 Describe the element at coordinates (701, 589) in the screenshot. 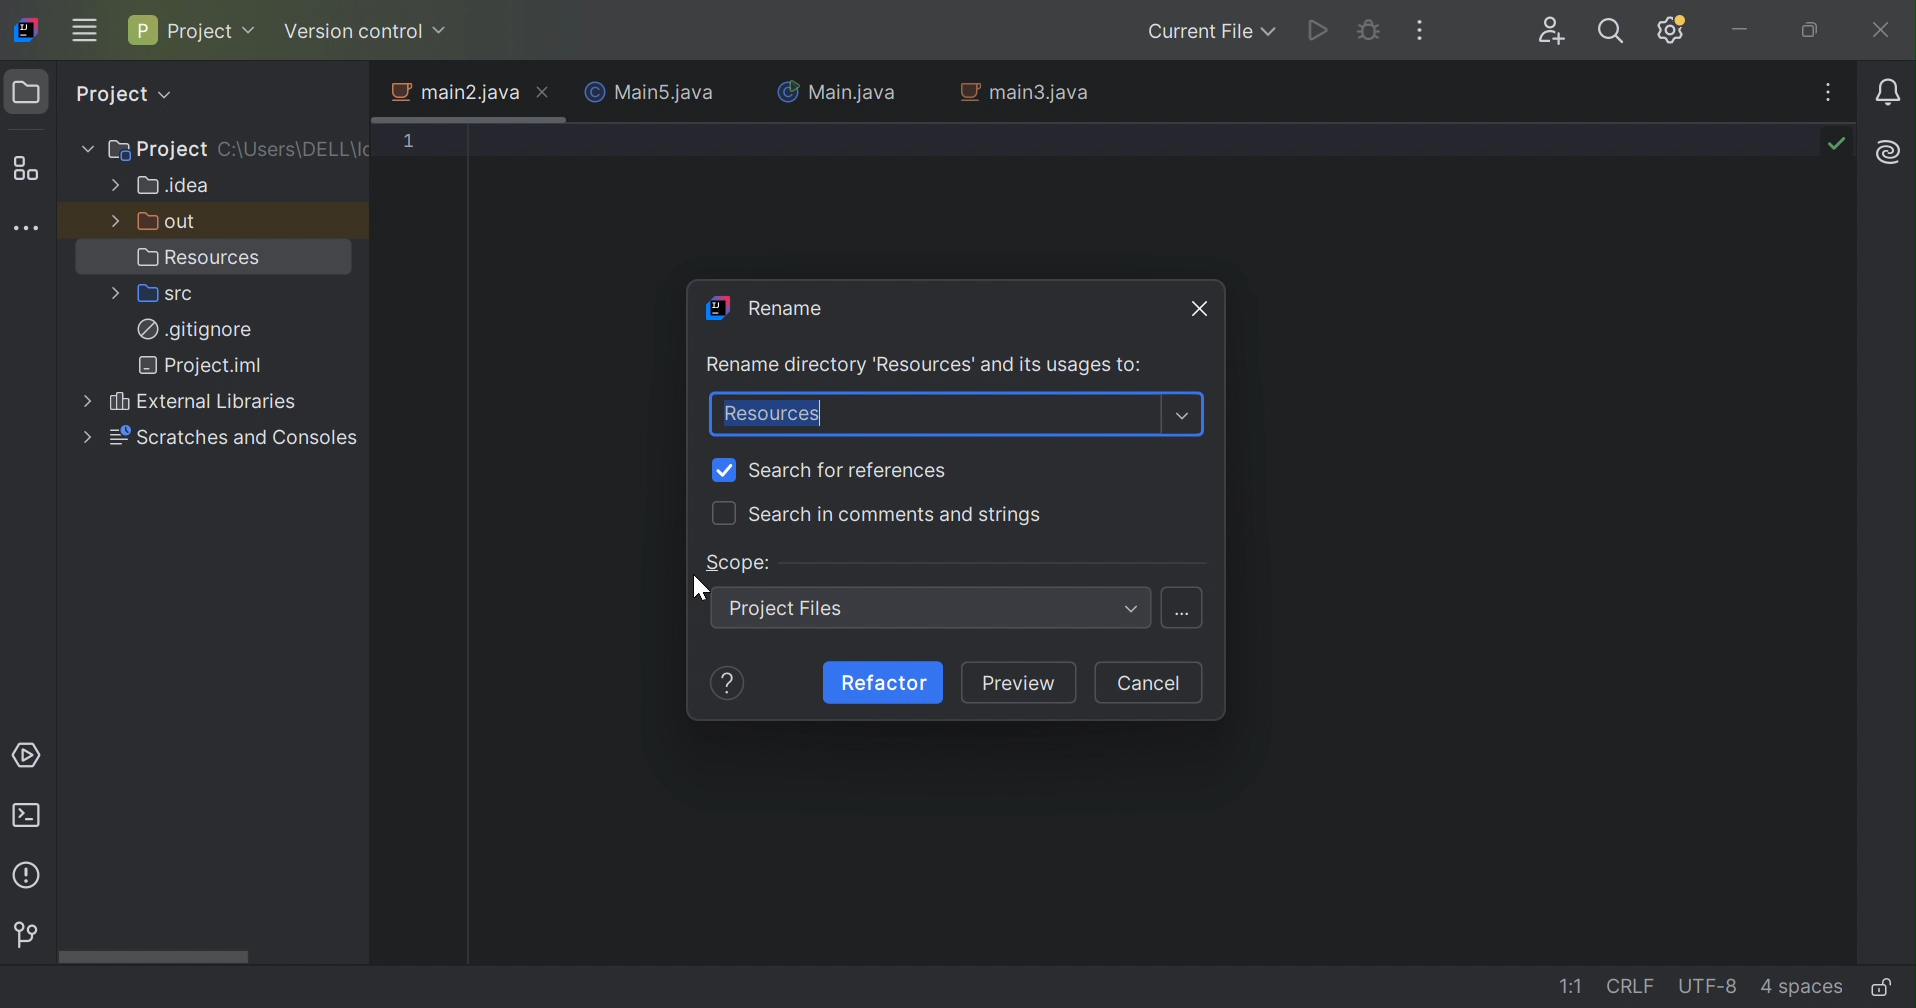

I see `Cursor` at that location.